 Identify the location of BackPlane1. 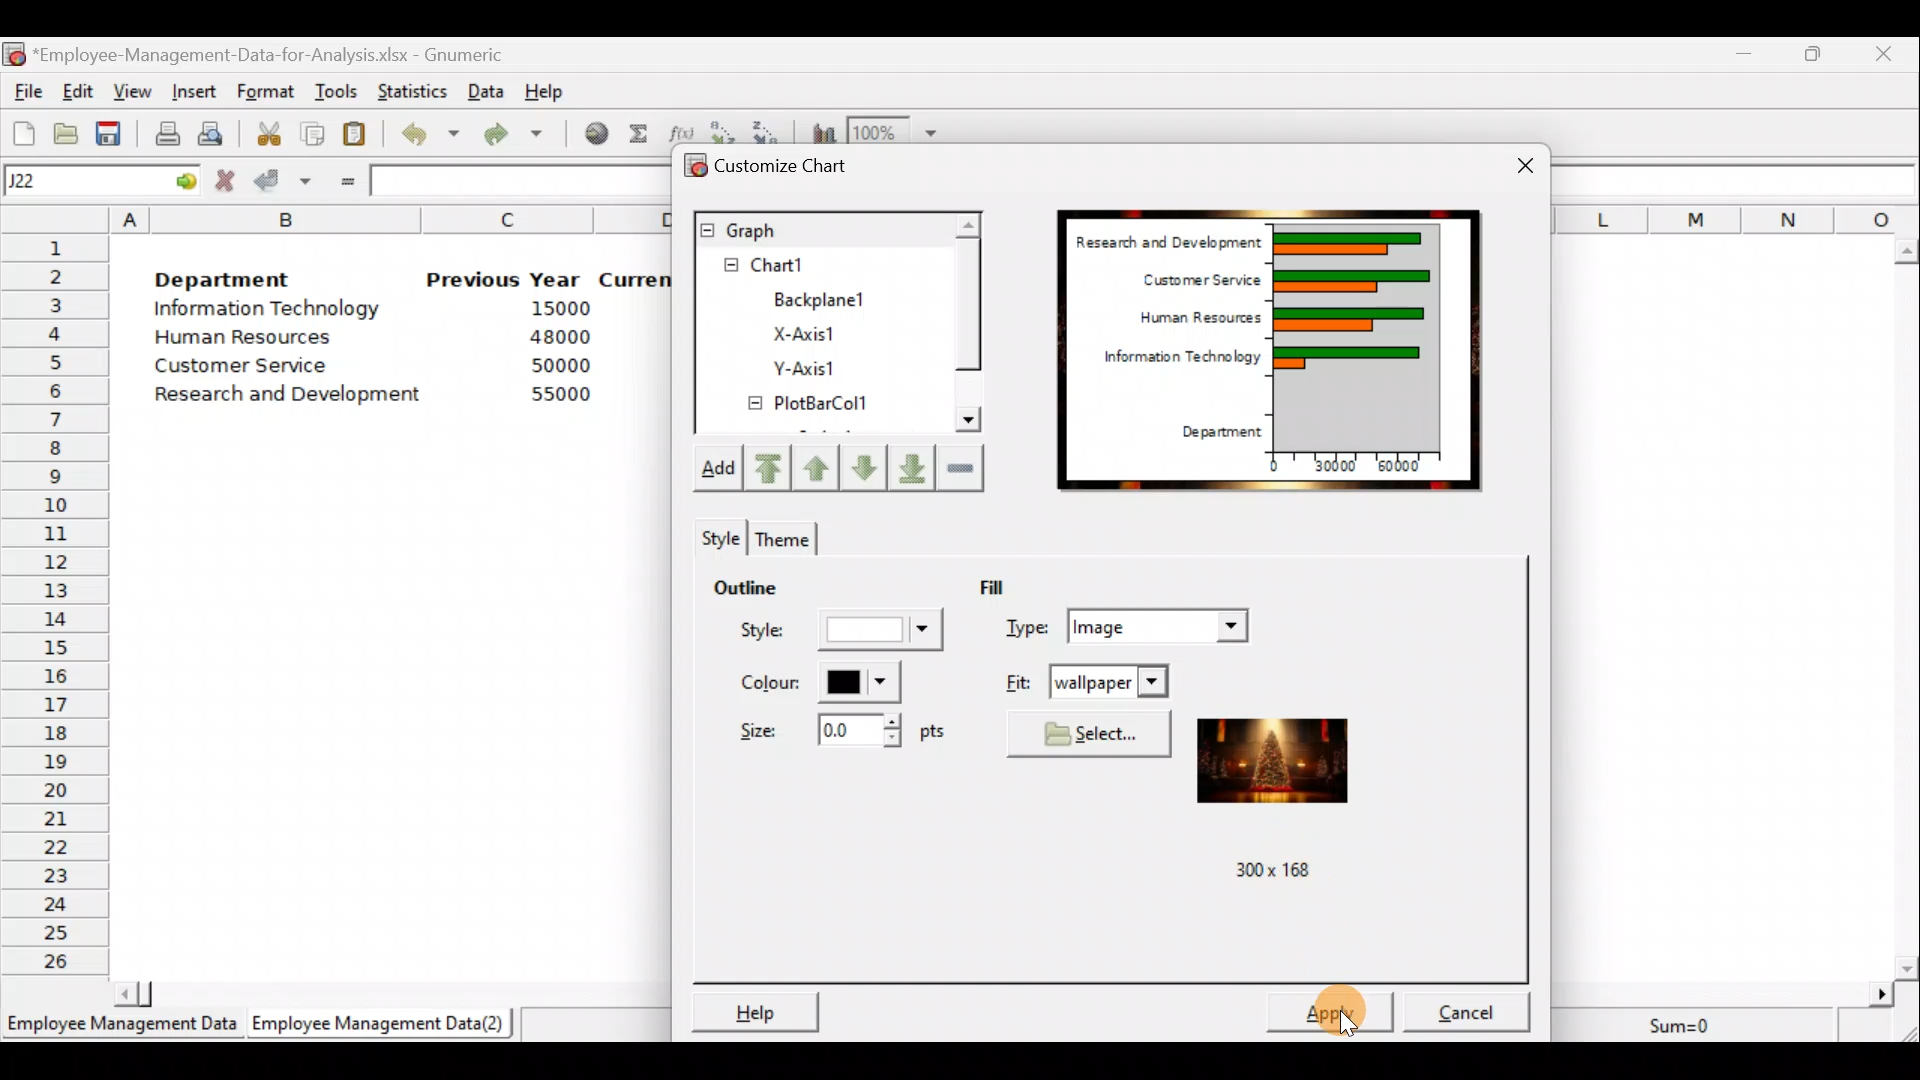
(832, 297).